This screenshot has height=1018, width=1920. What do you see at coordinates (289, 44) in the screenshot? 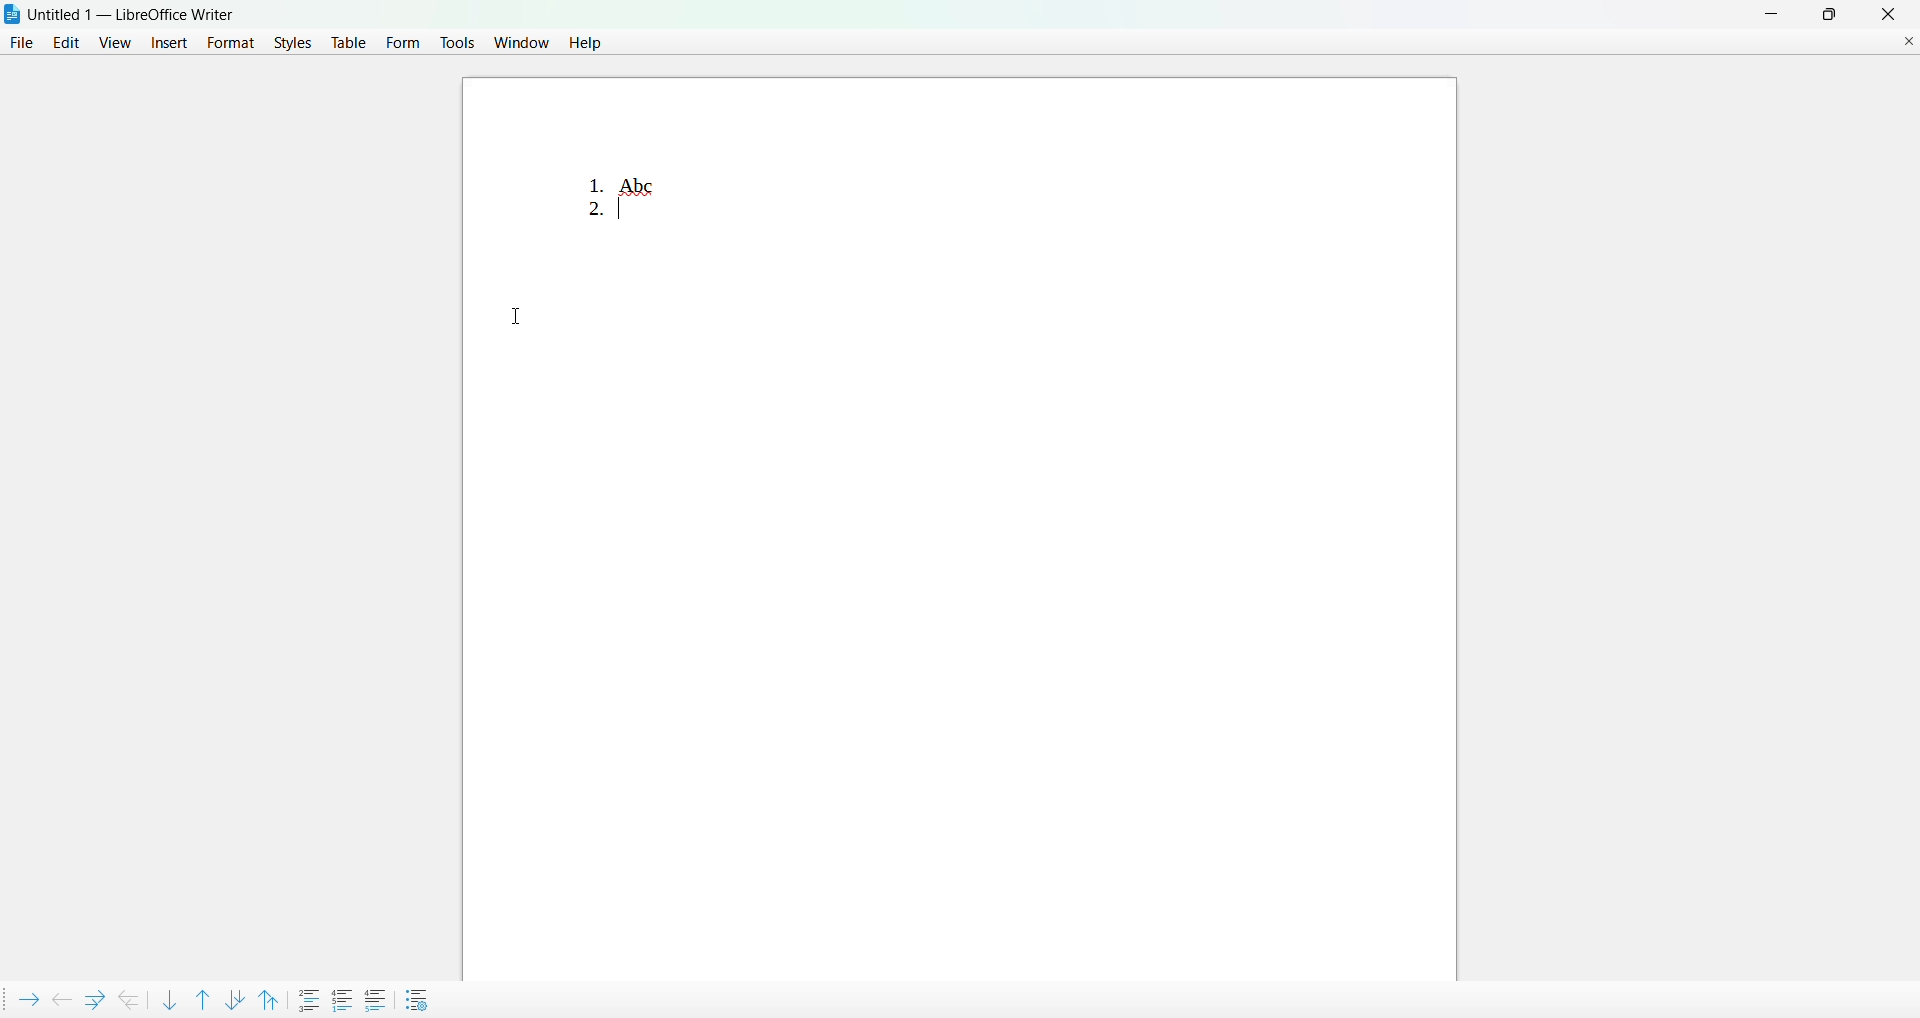
I see `styles` at bounding box center [289, 44].